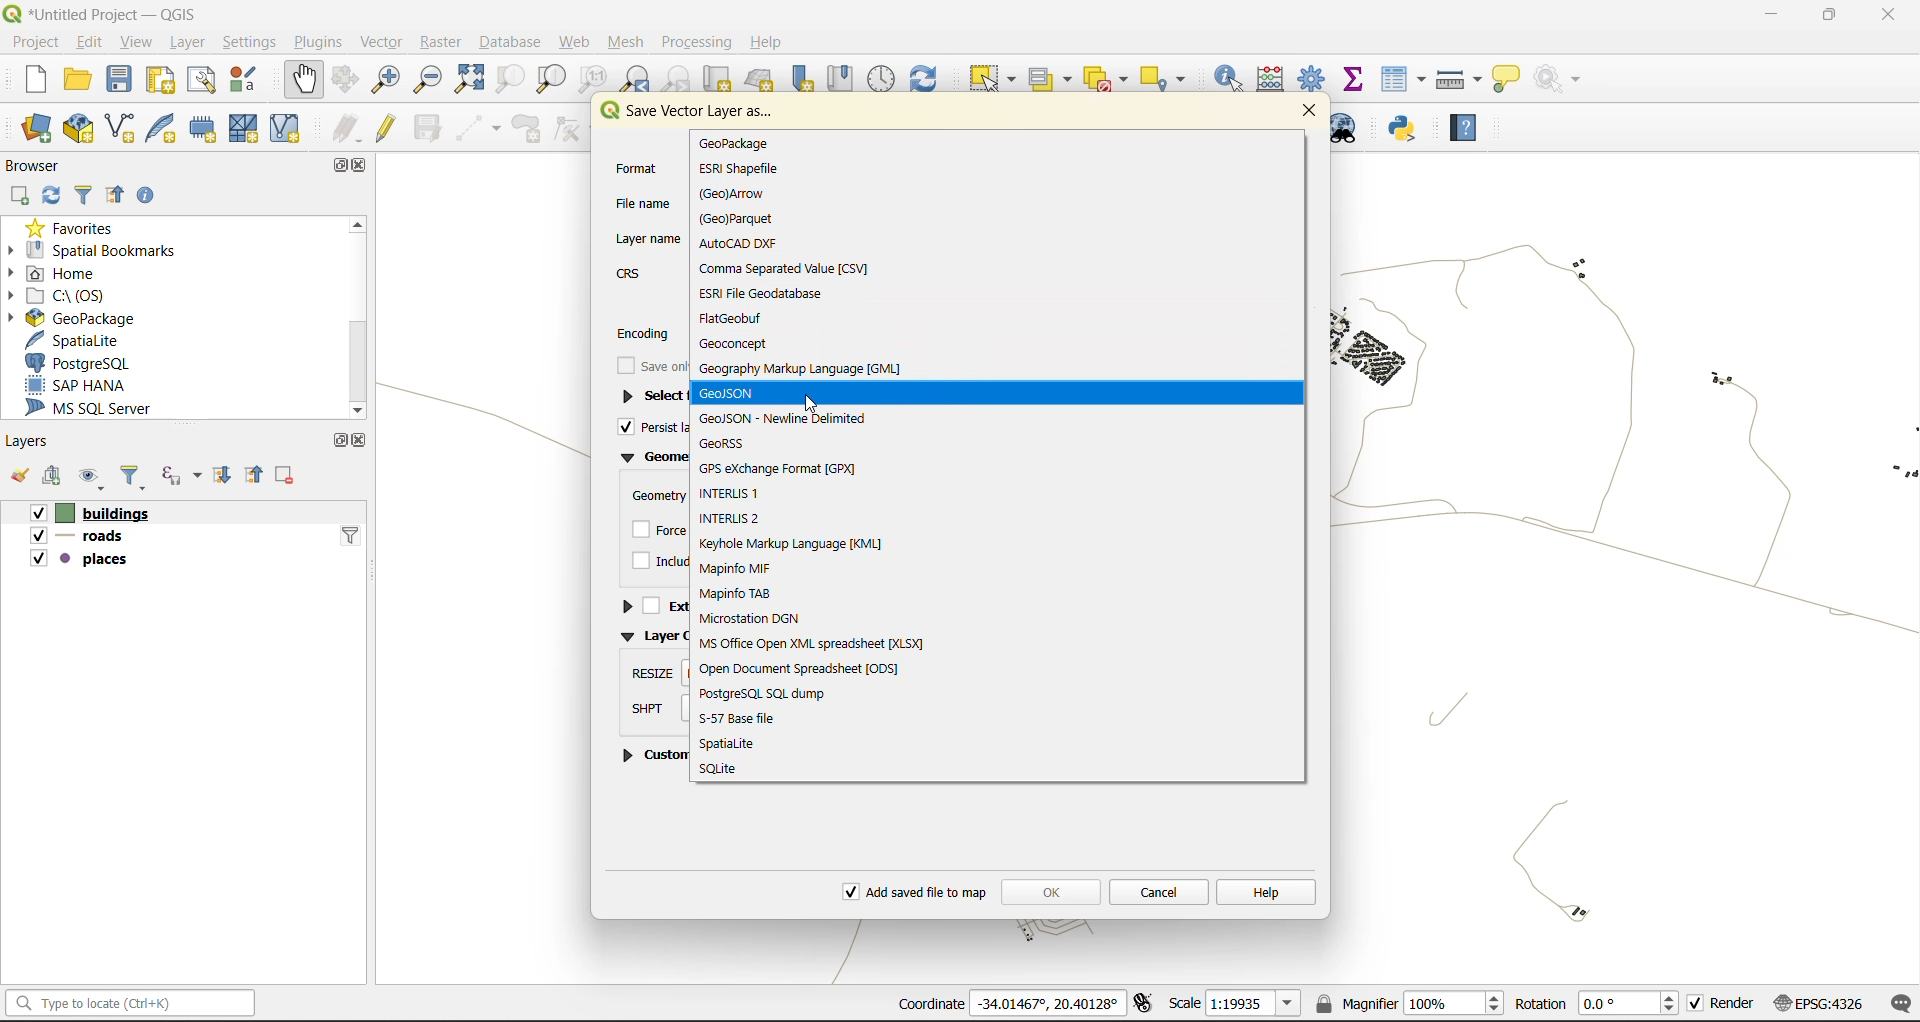 Image resolution: width=1920 pixels, height=1022 pixels. I want to click on magnifier, so click(1408, 1005).